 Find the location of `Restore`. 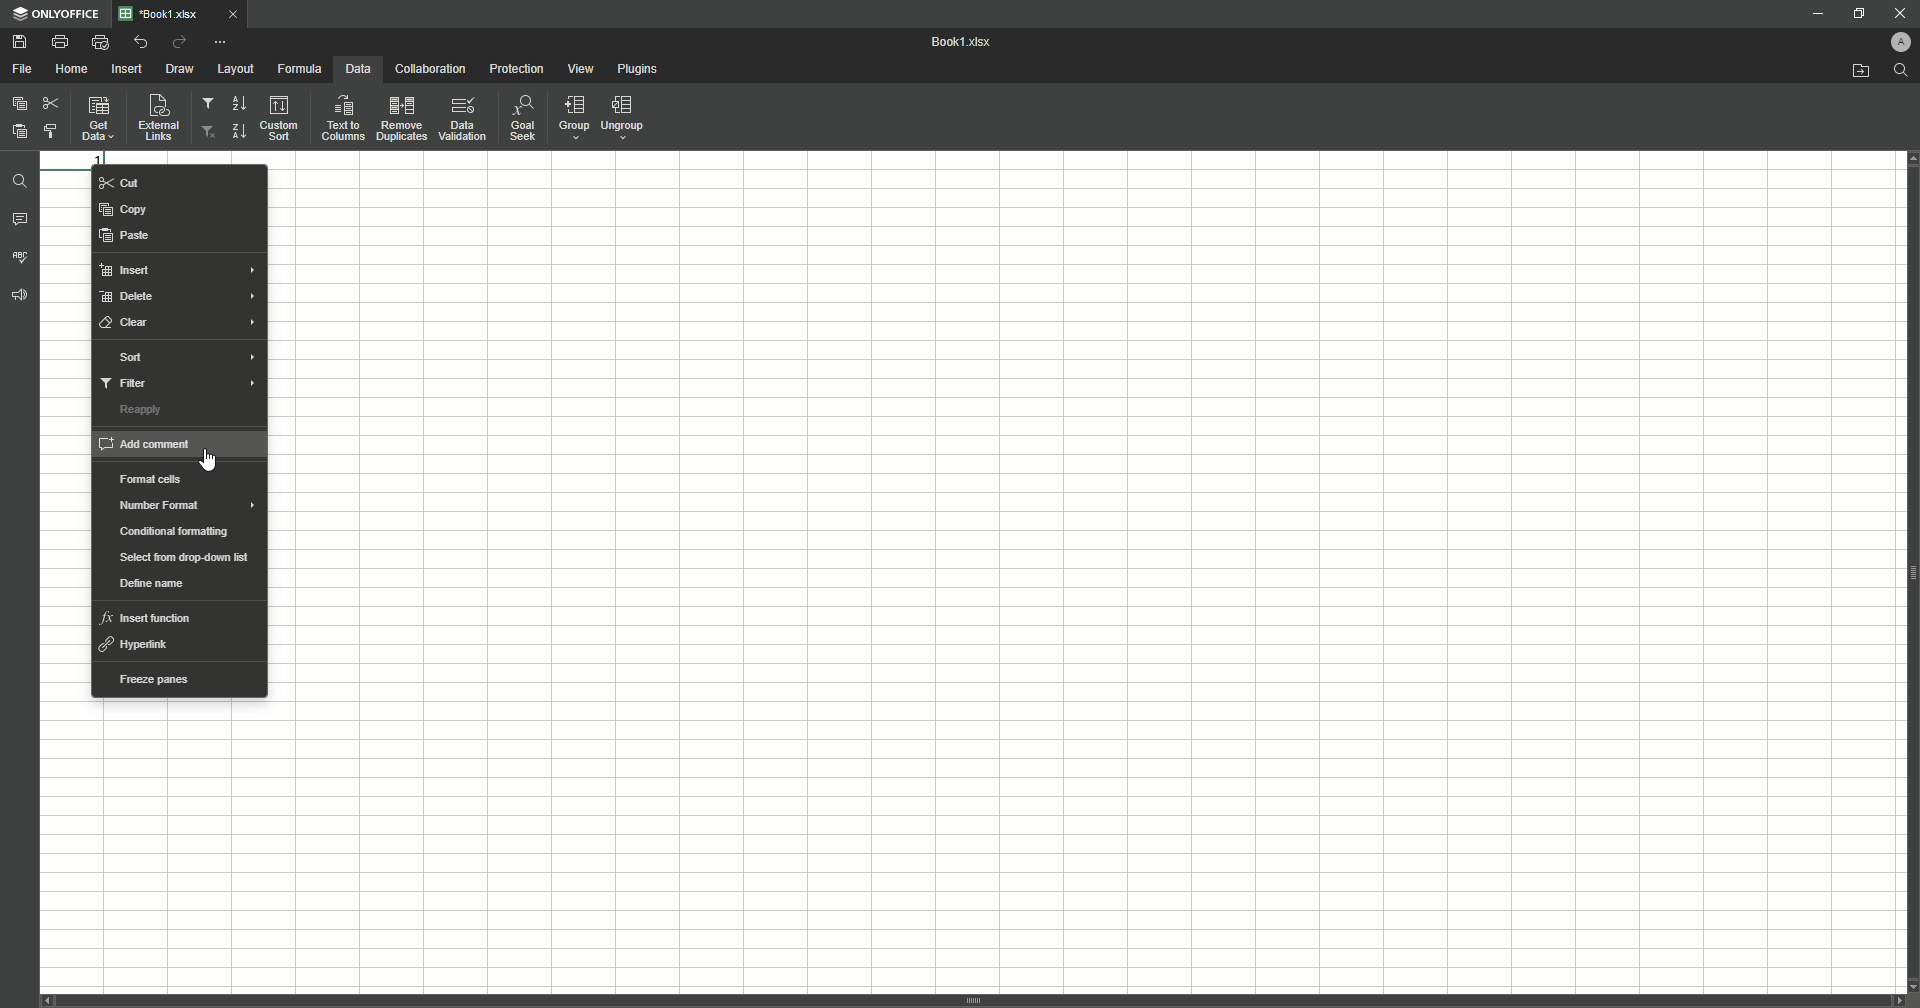

Restore is located at coordinates (1856, 13).